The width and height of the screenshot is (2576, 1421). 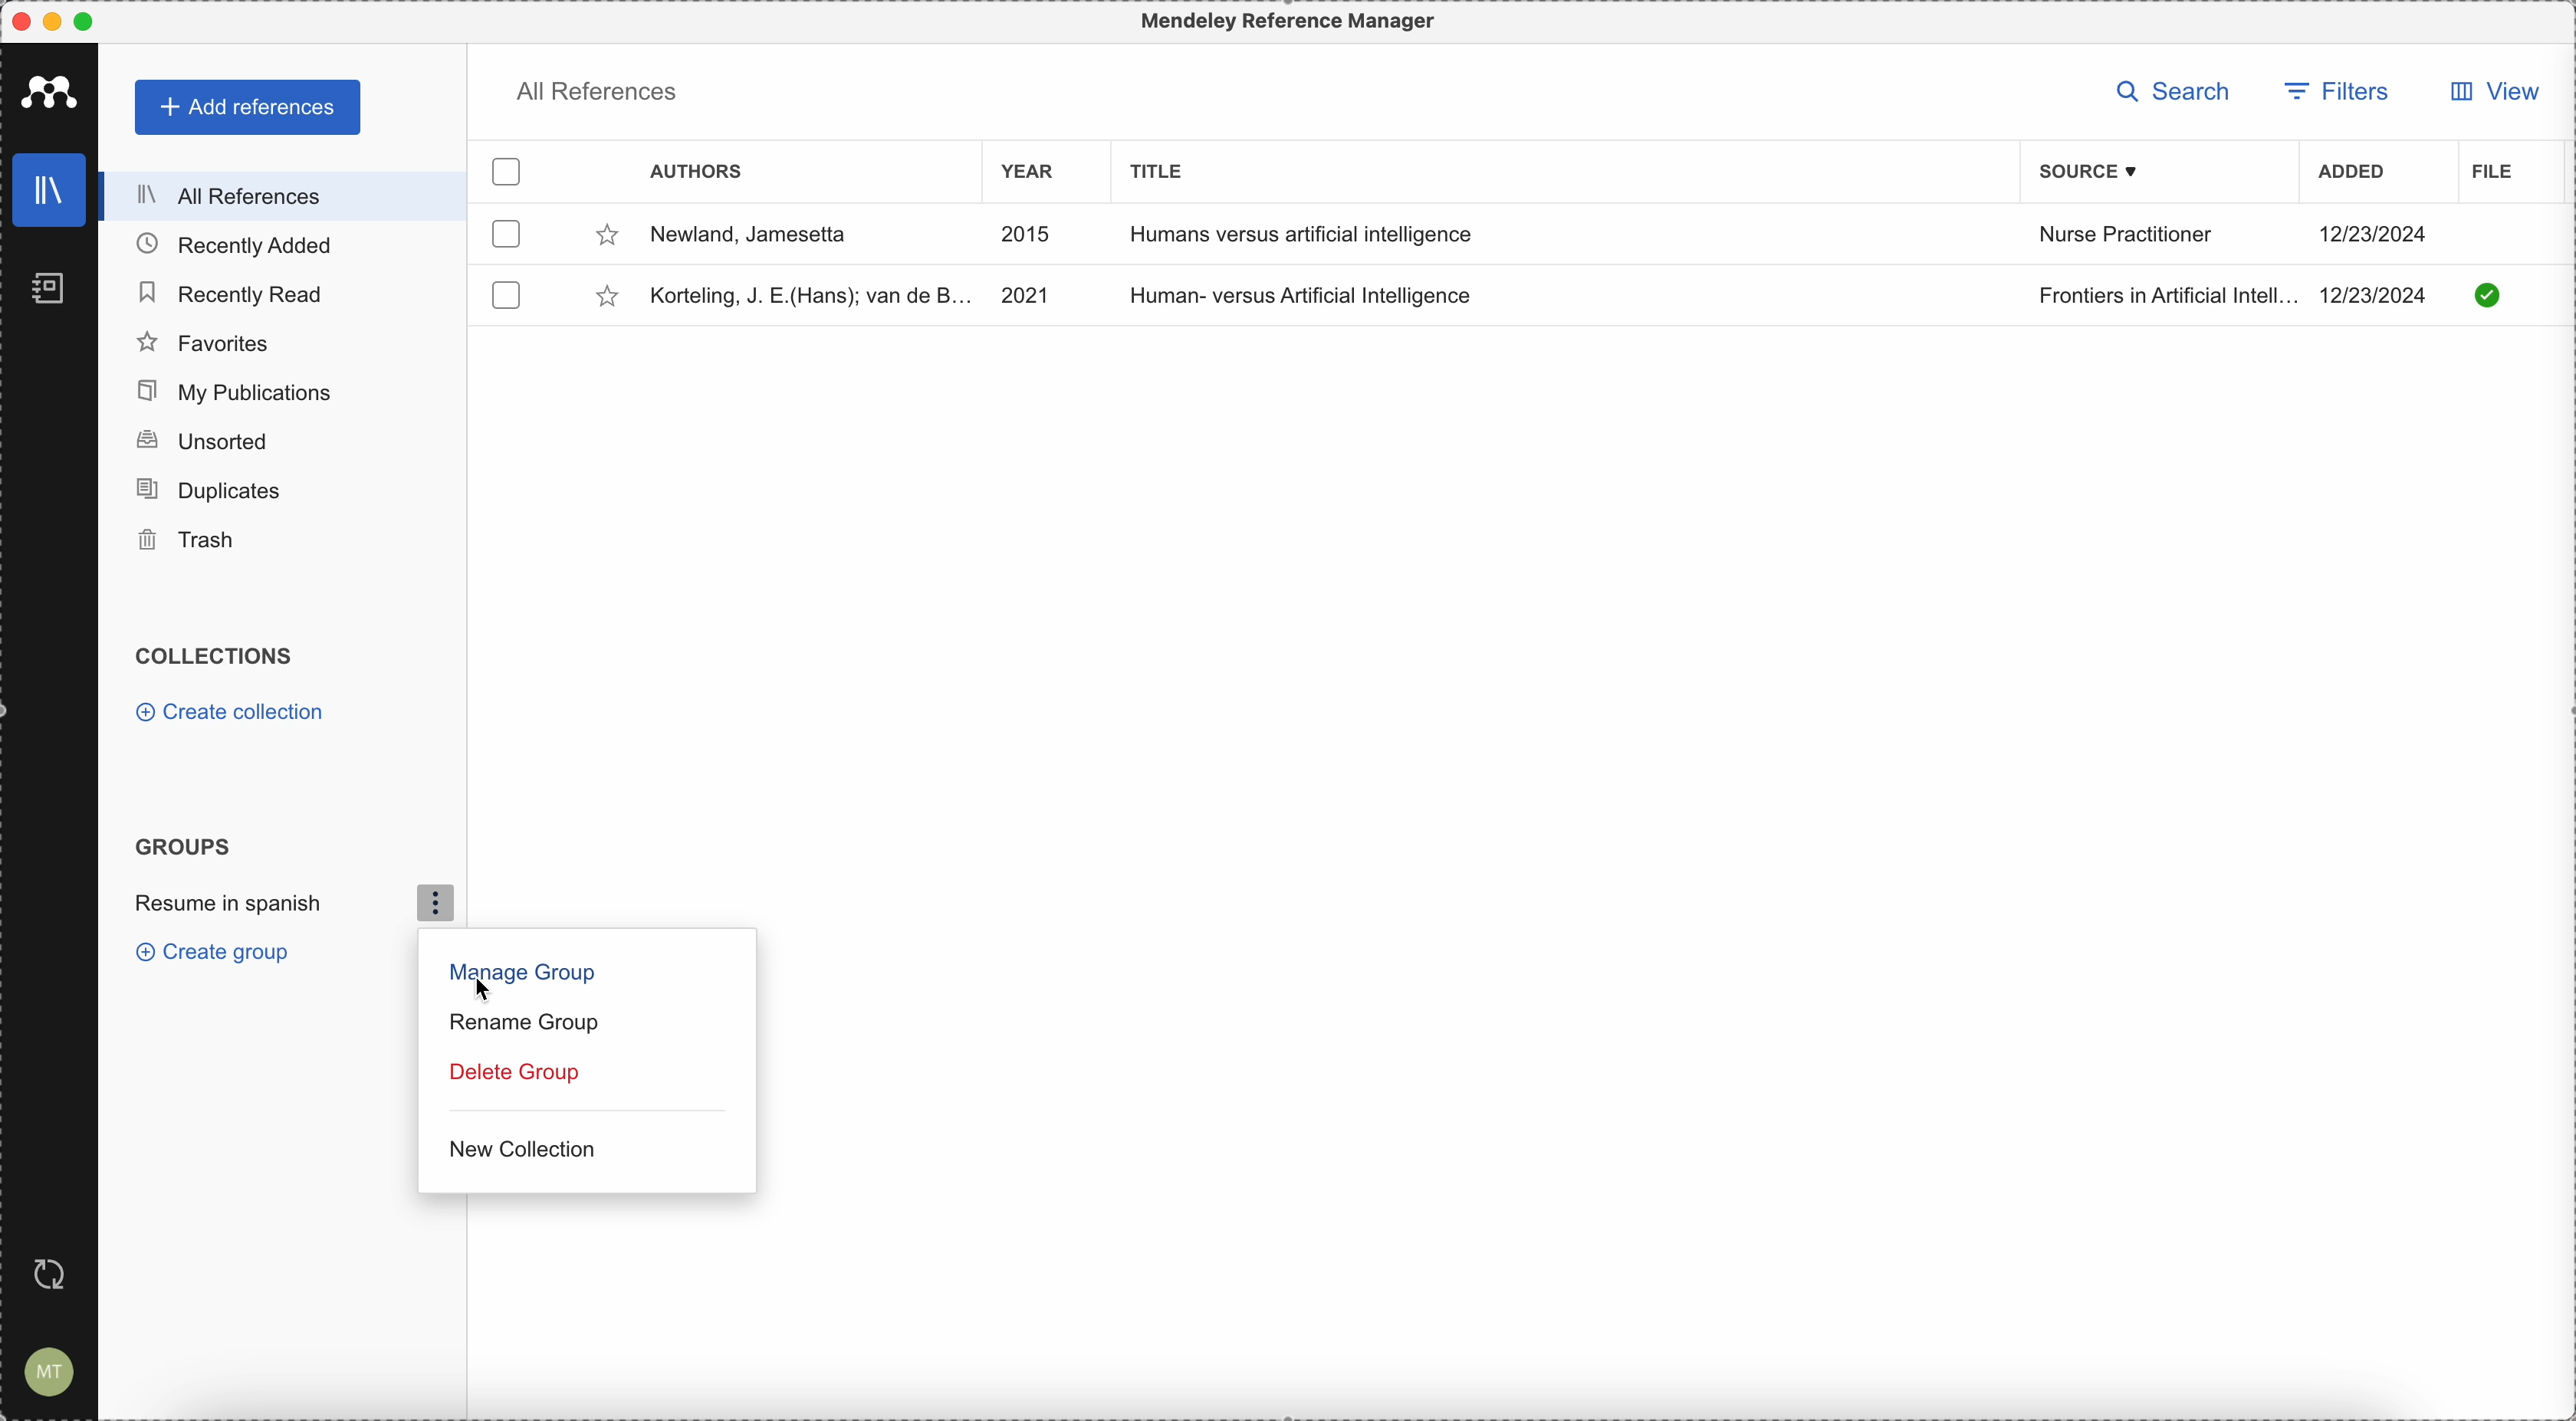 I want to click on 2015, so click(x=1031, y=238).